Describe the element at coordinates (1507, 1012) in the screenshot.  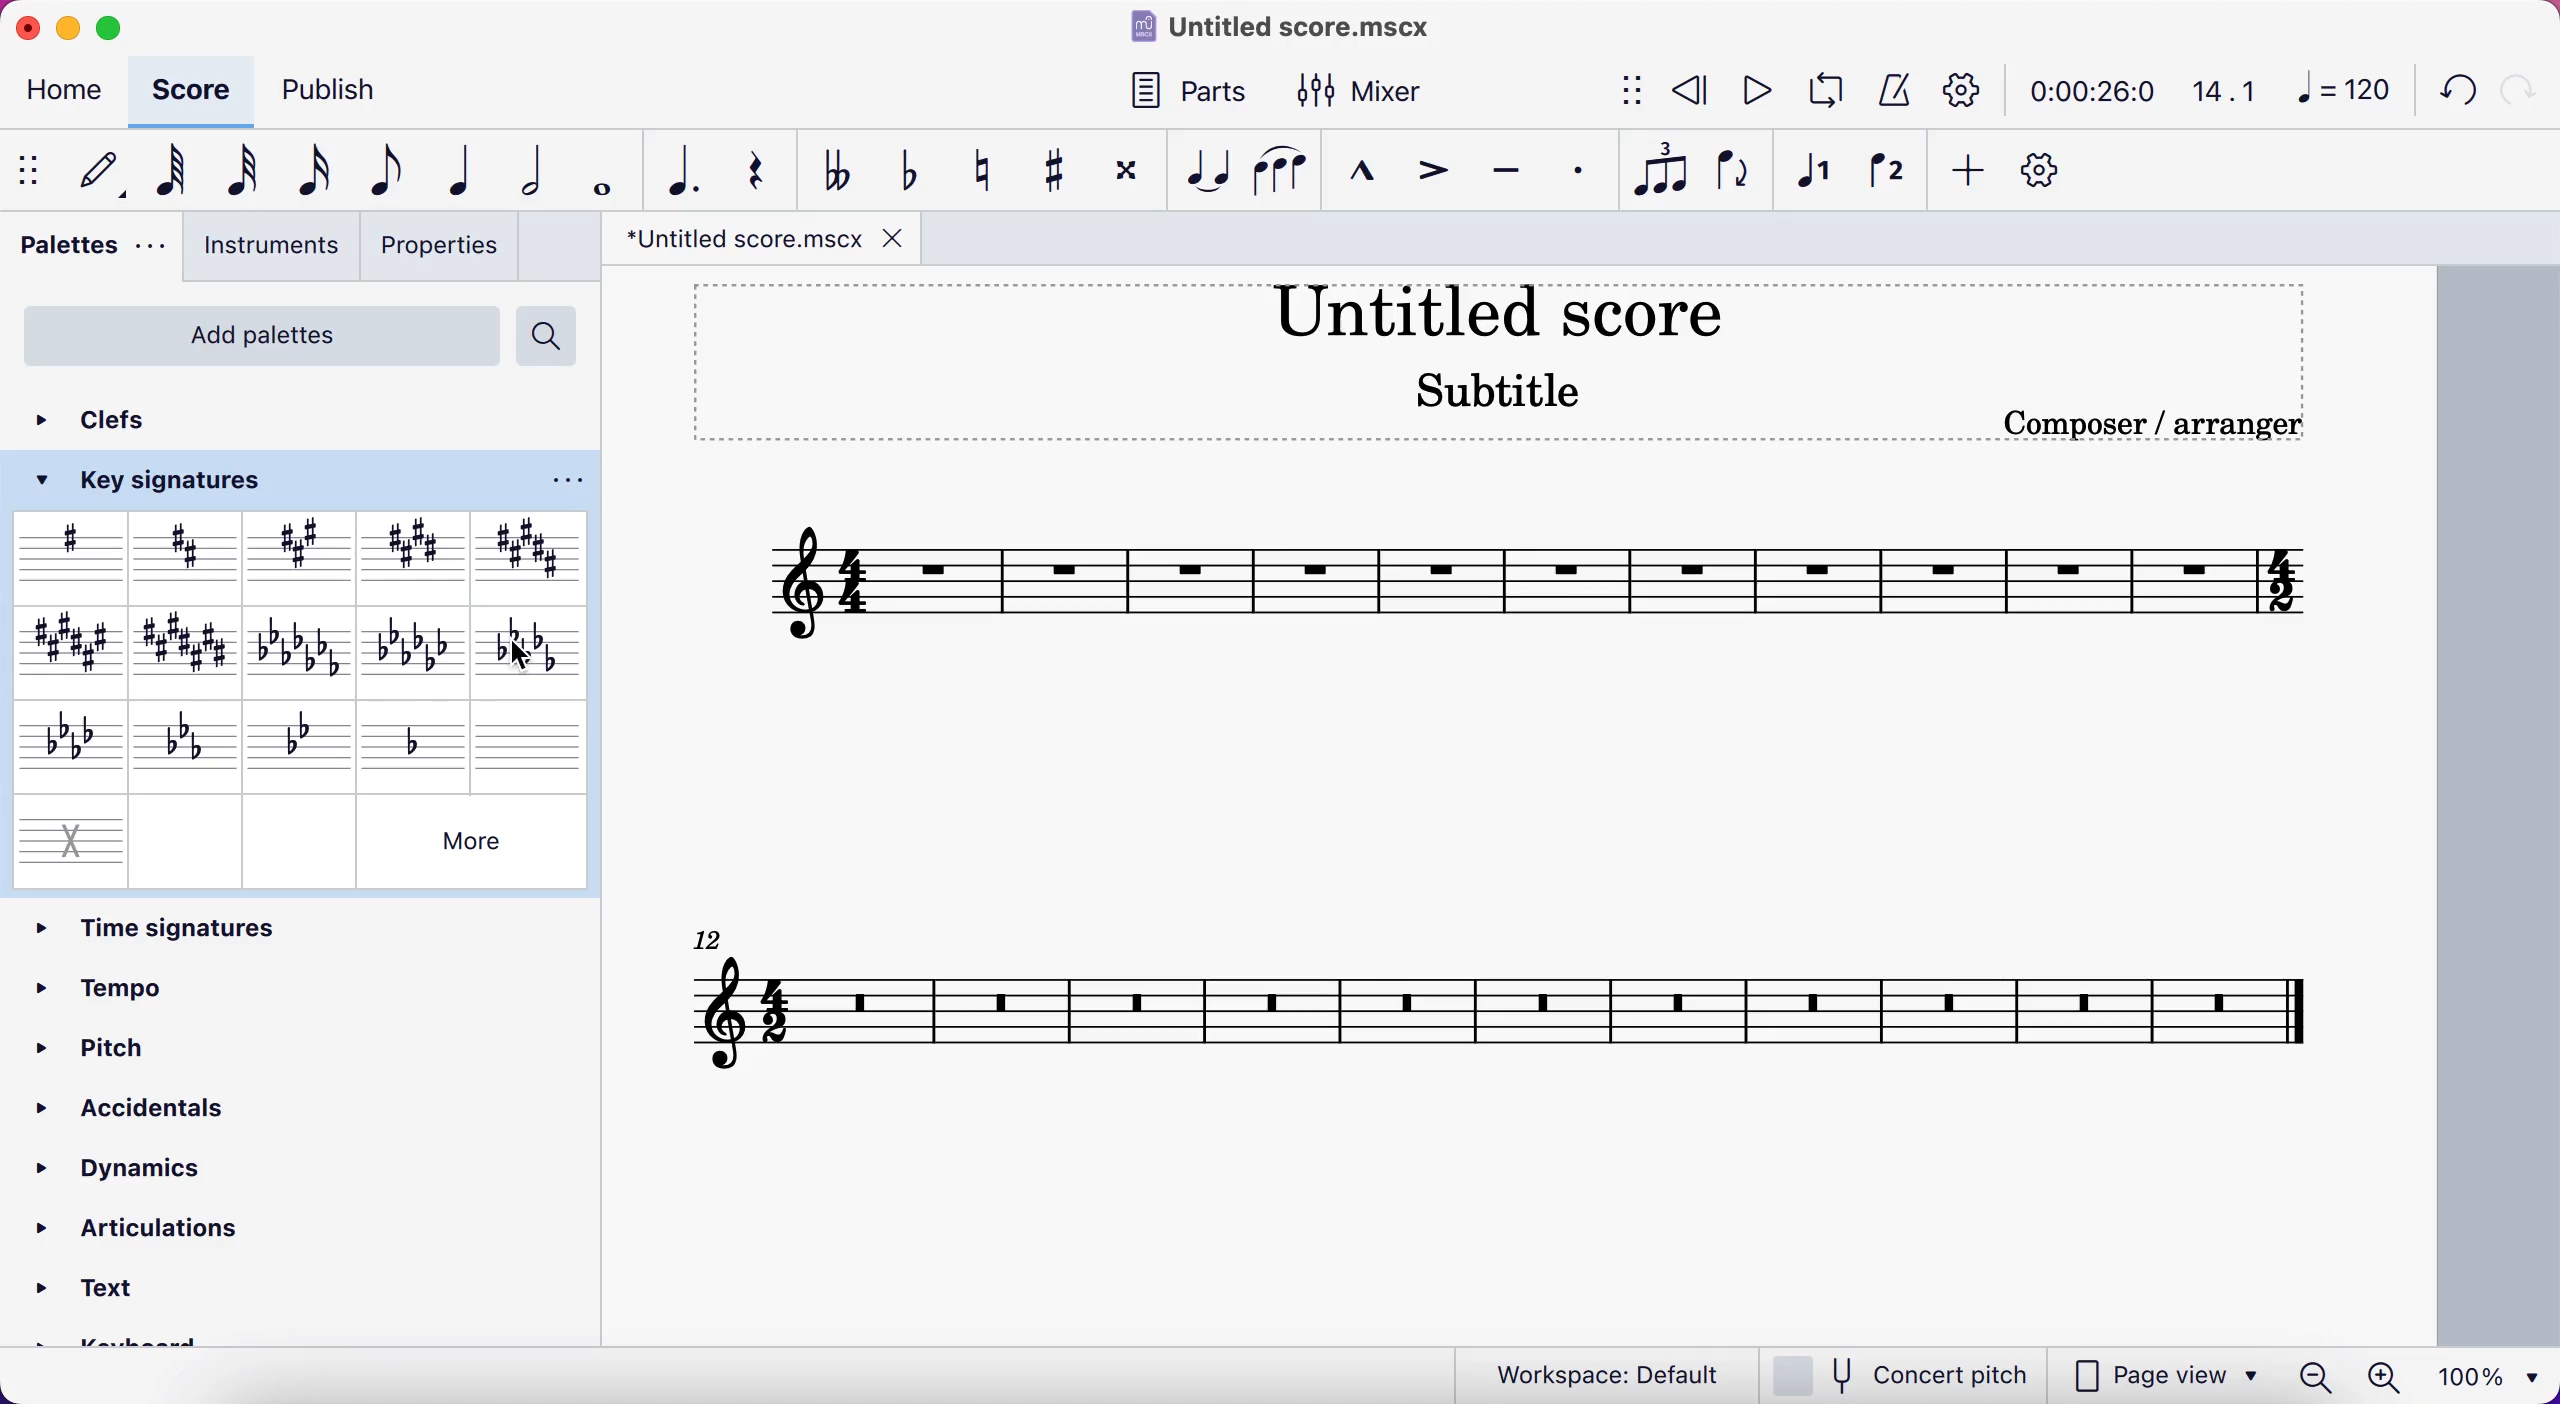
I see `score` at that location.